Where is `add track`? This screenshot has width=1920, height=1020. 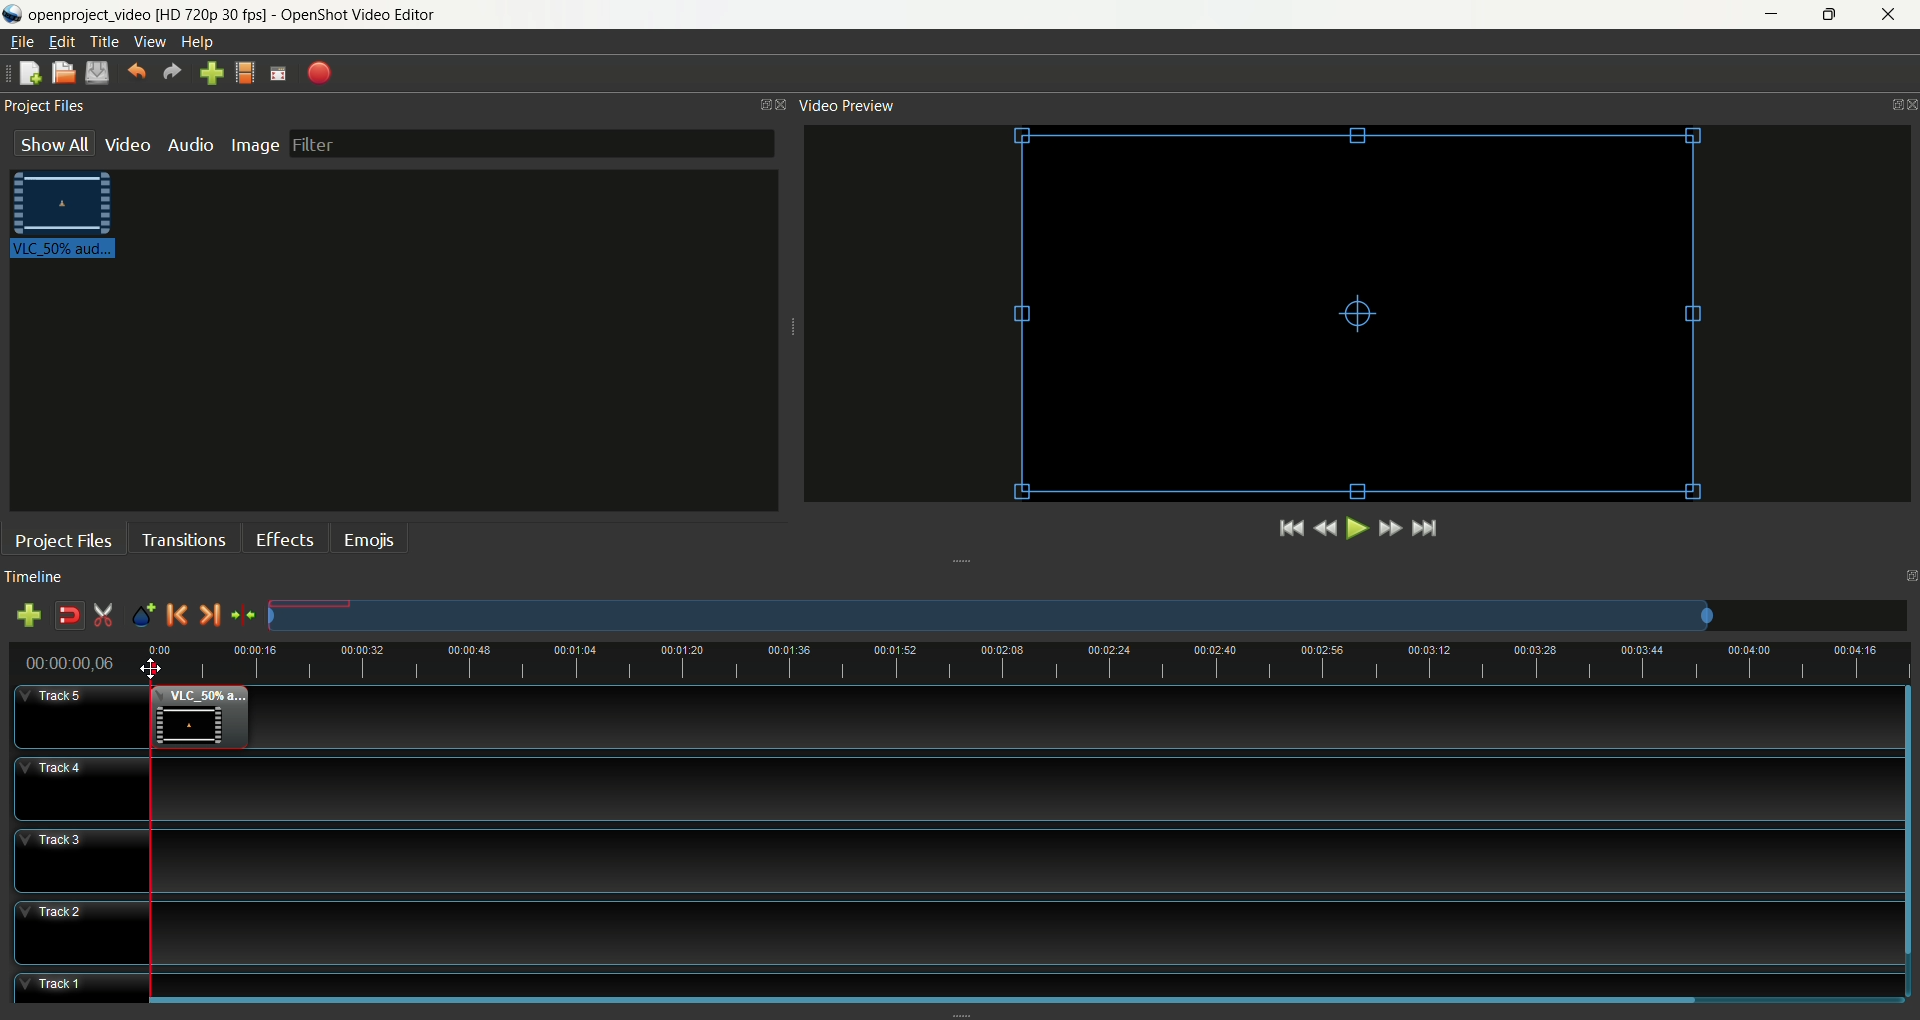
add track is located at coordinates (33, 616).